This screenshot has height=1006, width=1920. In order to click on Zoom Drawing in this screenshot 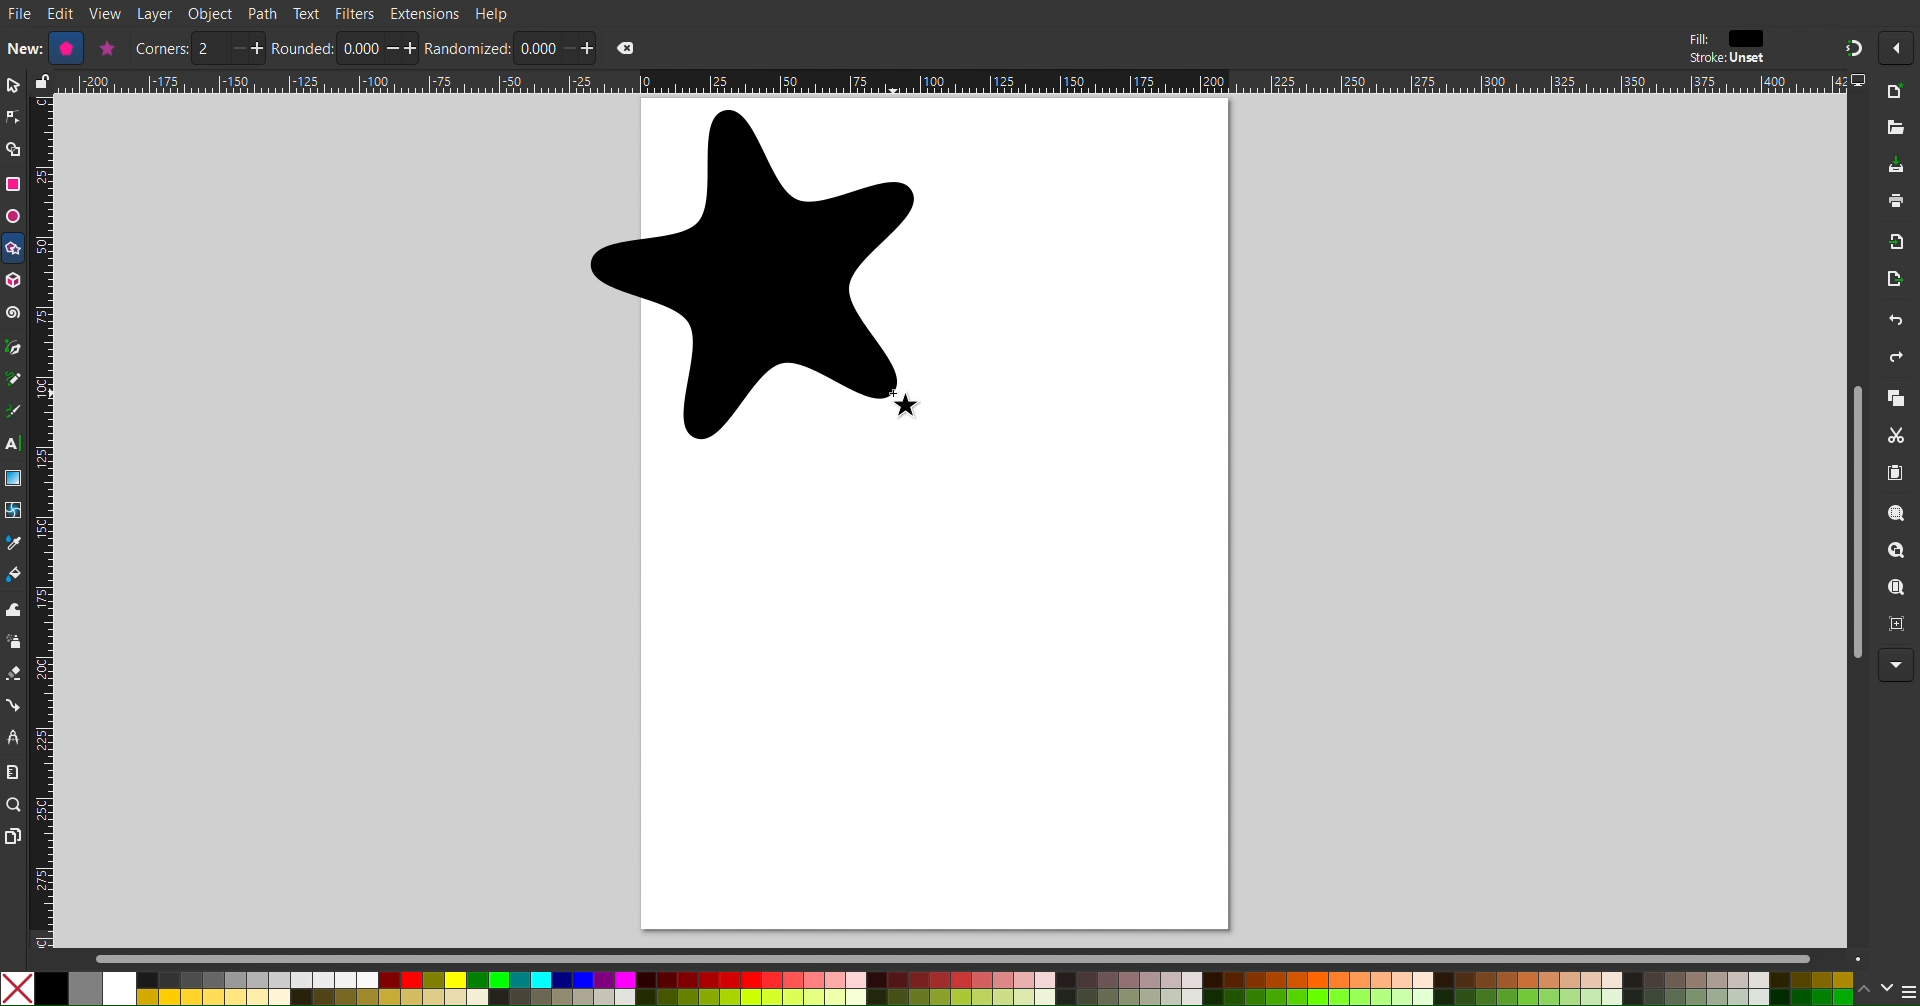, I will do `click(1898, 553)`.